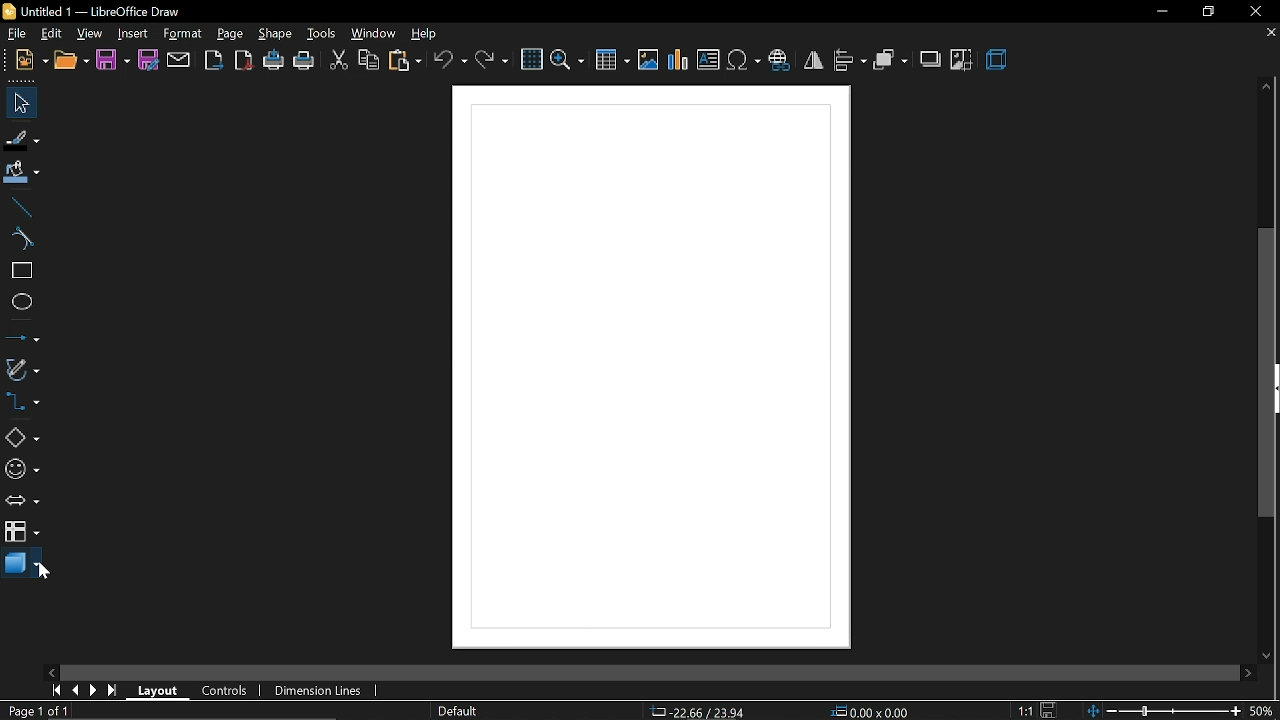 The height and width of the screenshot is (720, 1280). Describe the element at coordinates (58, 692) in the screenshot. I see `go to first page` at that location.